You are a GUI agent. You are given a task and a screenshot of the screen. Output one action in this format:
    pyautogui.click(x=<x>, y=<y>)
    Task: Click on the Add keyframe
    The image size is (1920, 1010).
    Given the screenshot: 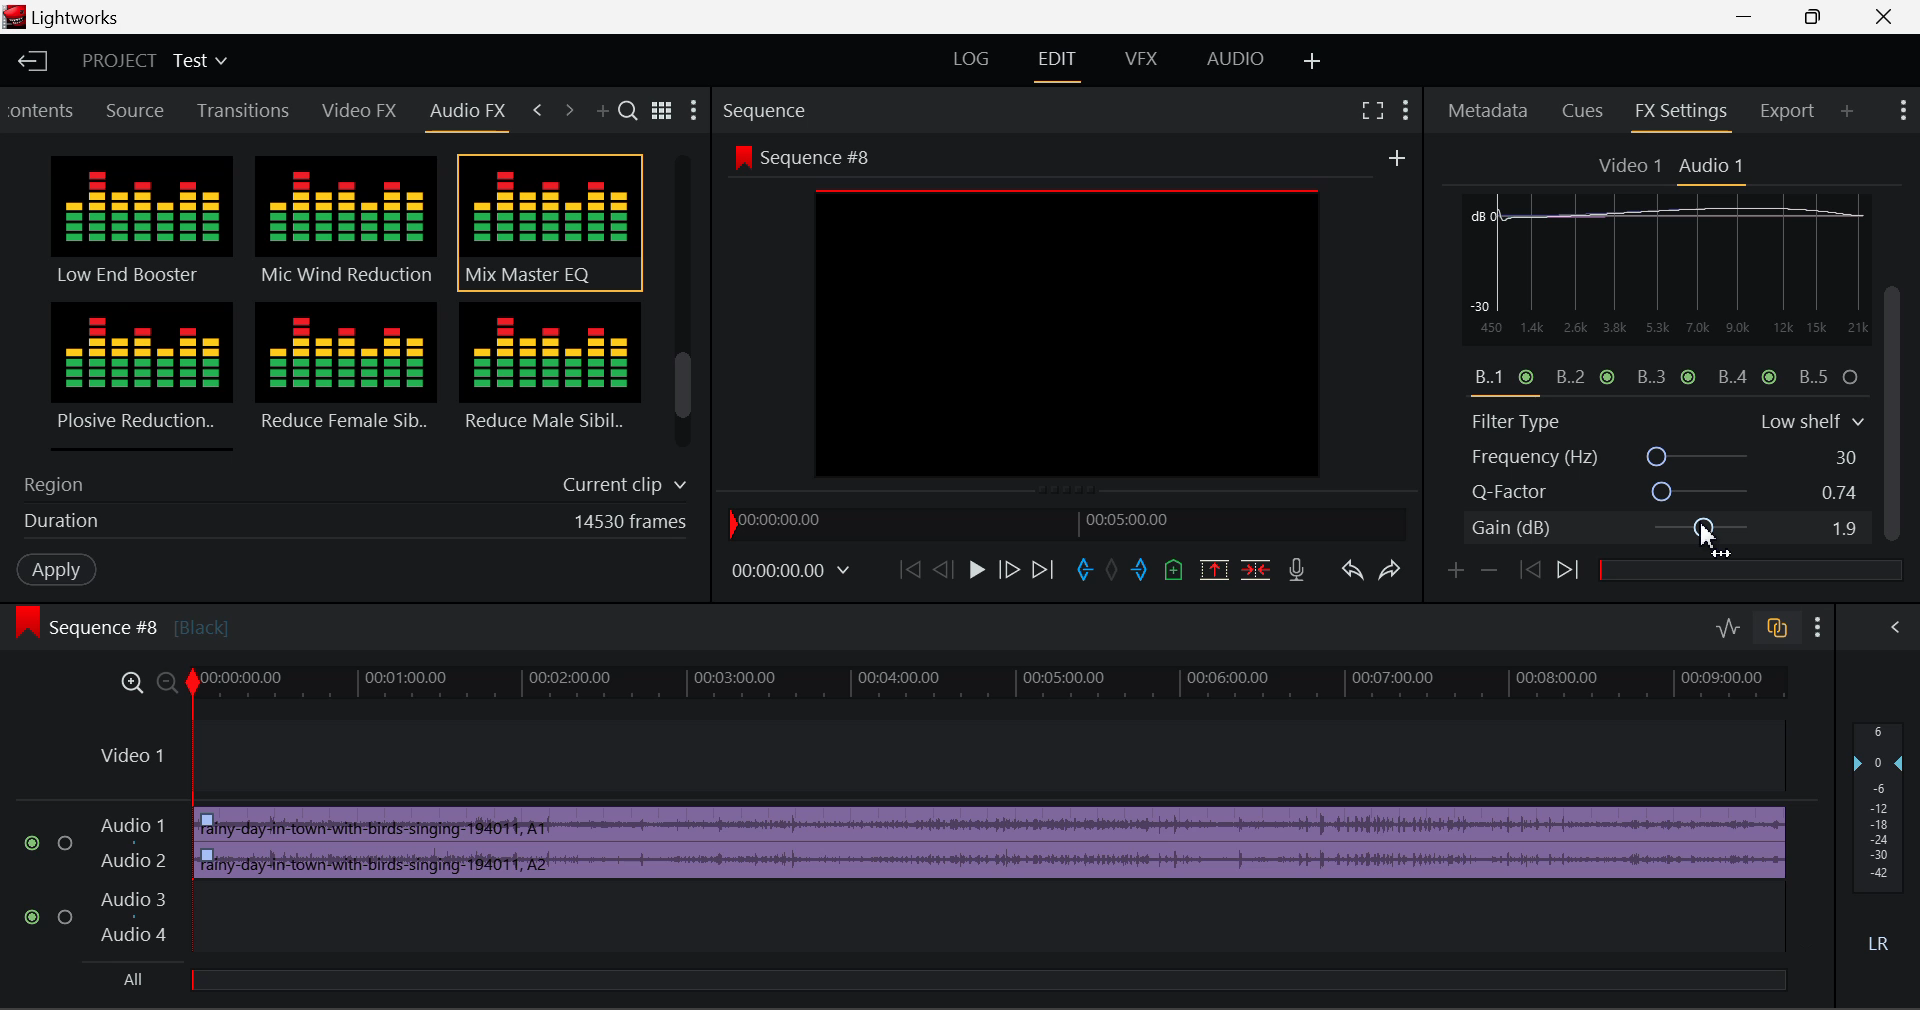 What is the action you would take?
    pyautogui.click(x=1452, y=574)
    